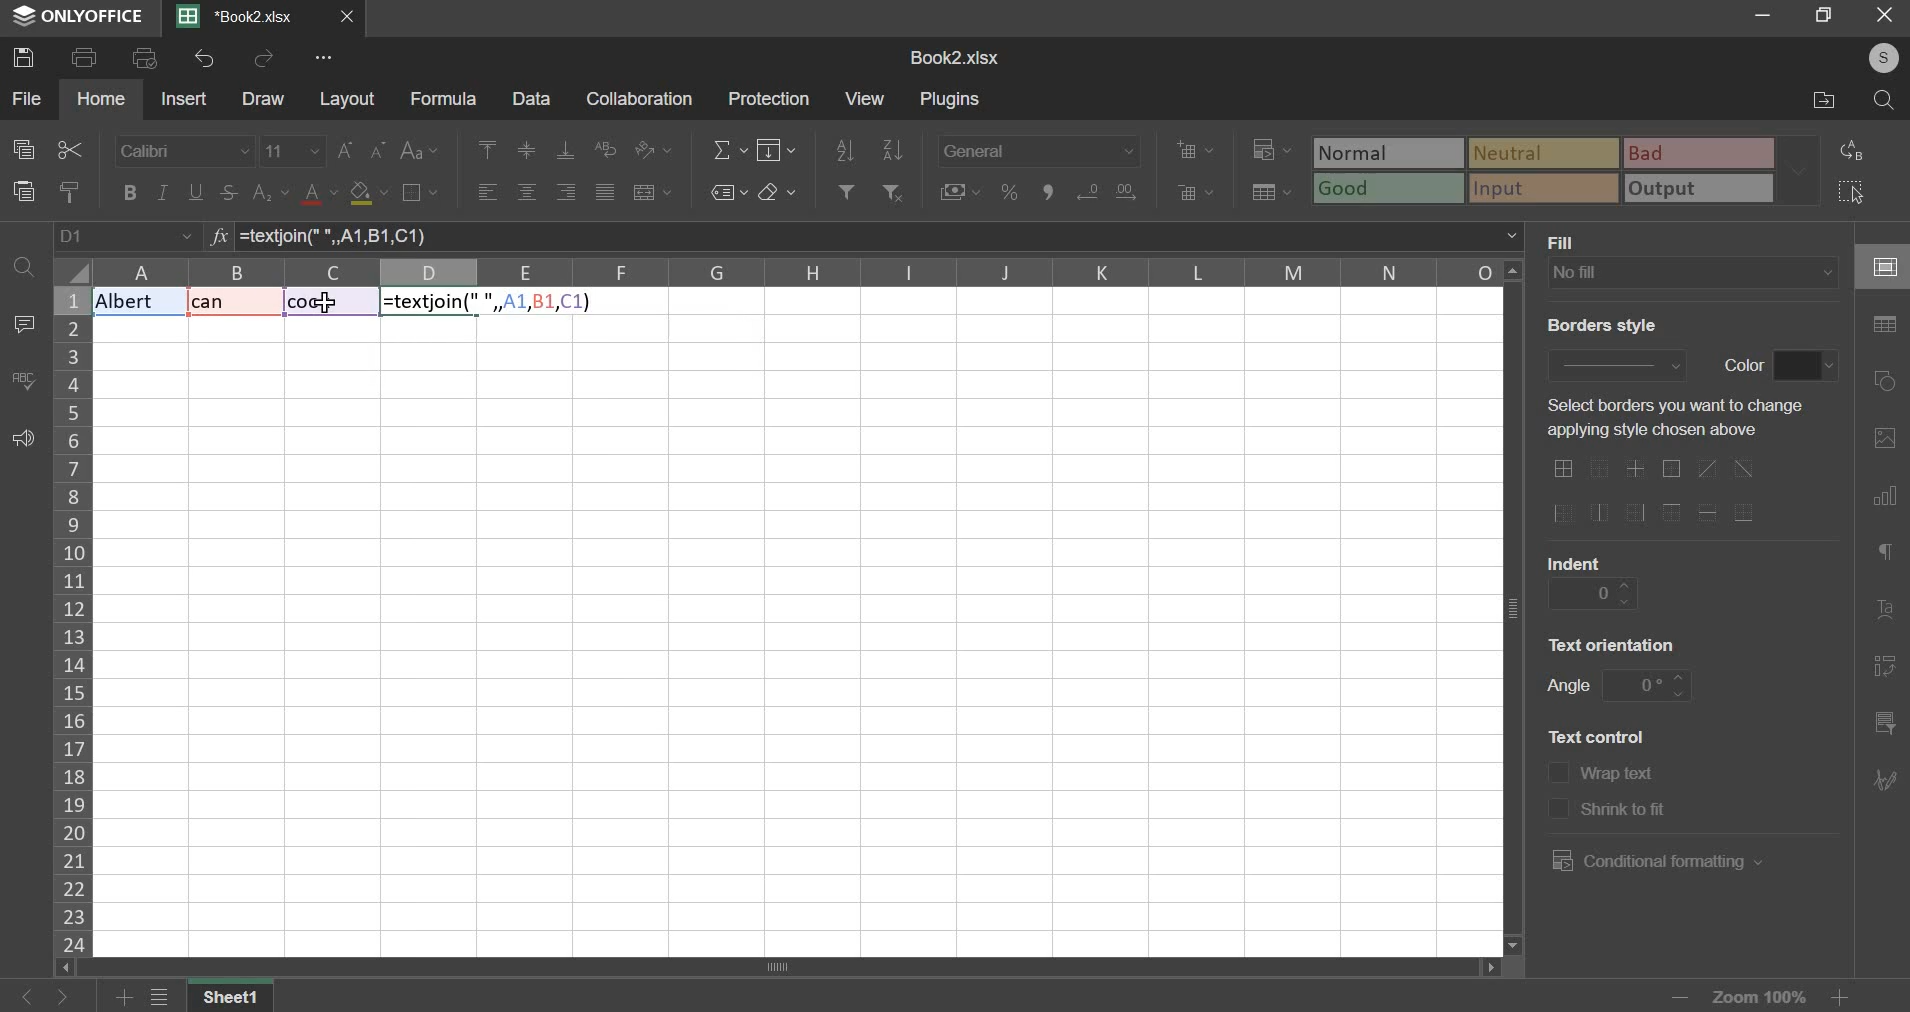 This screenshot has width=1910, height=1012. I want to click on justified, so click(604, 191).